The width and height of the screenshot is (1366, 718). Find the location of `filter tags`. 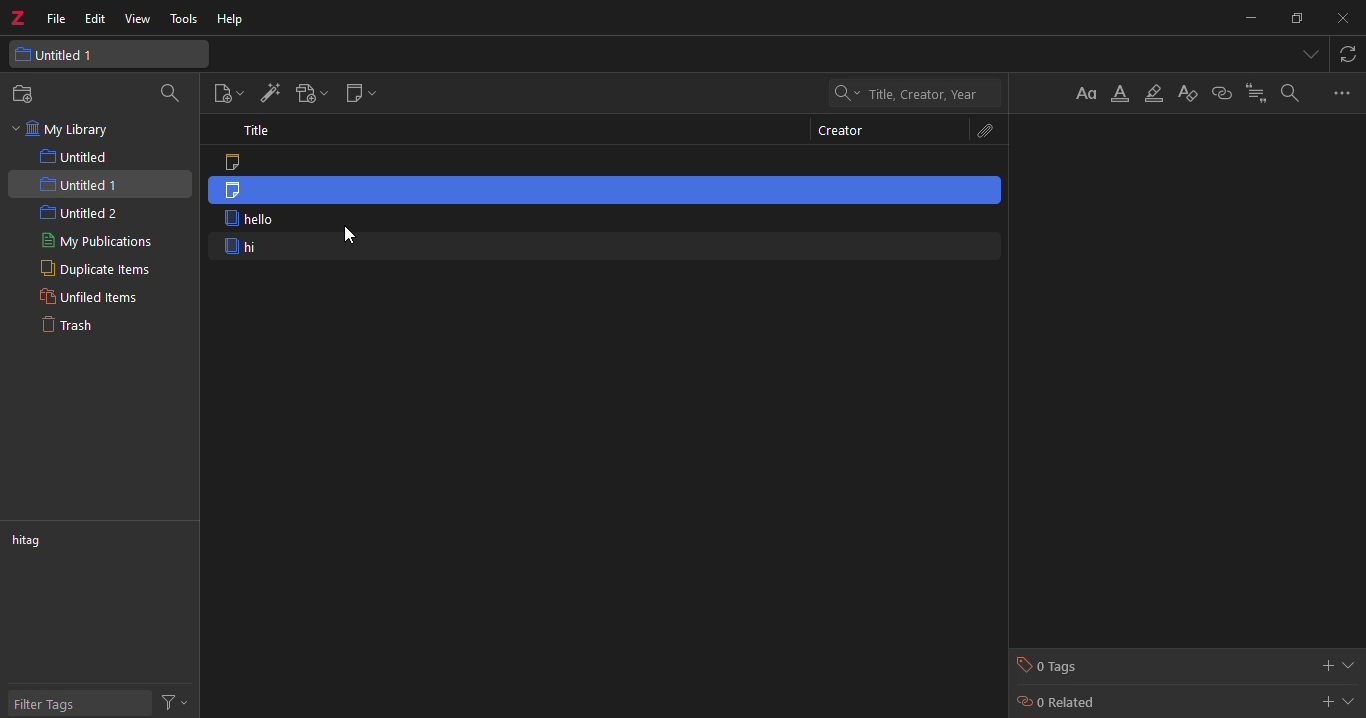

filter tags is located at coordinates (68, 702).